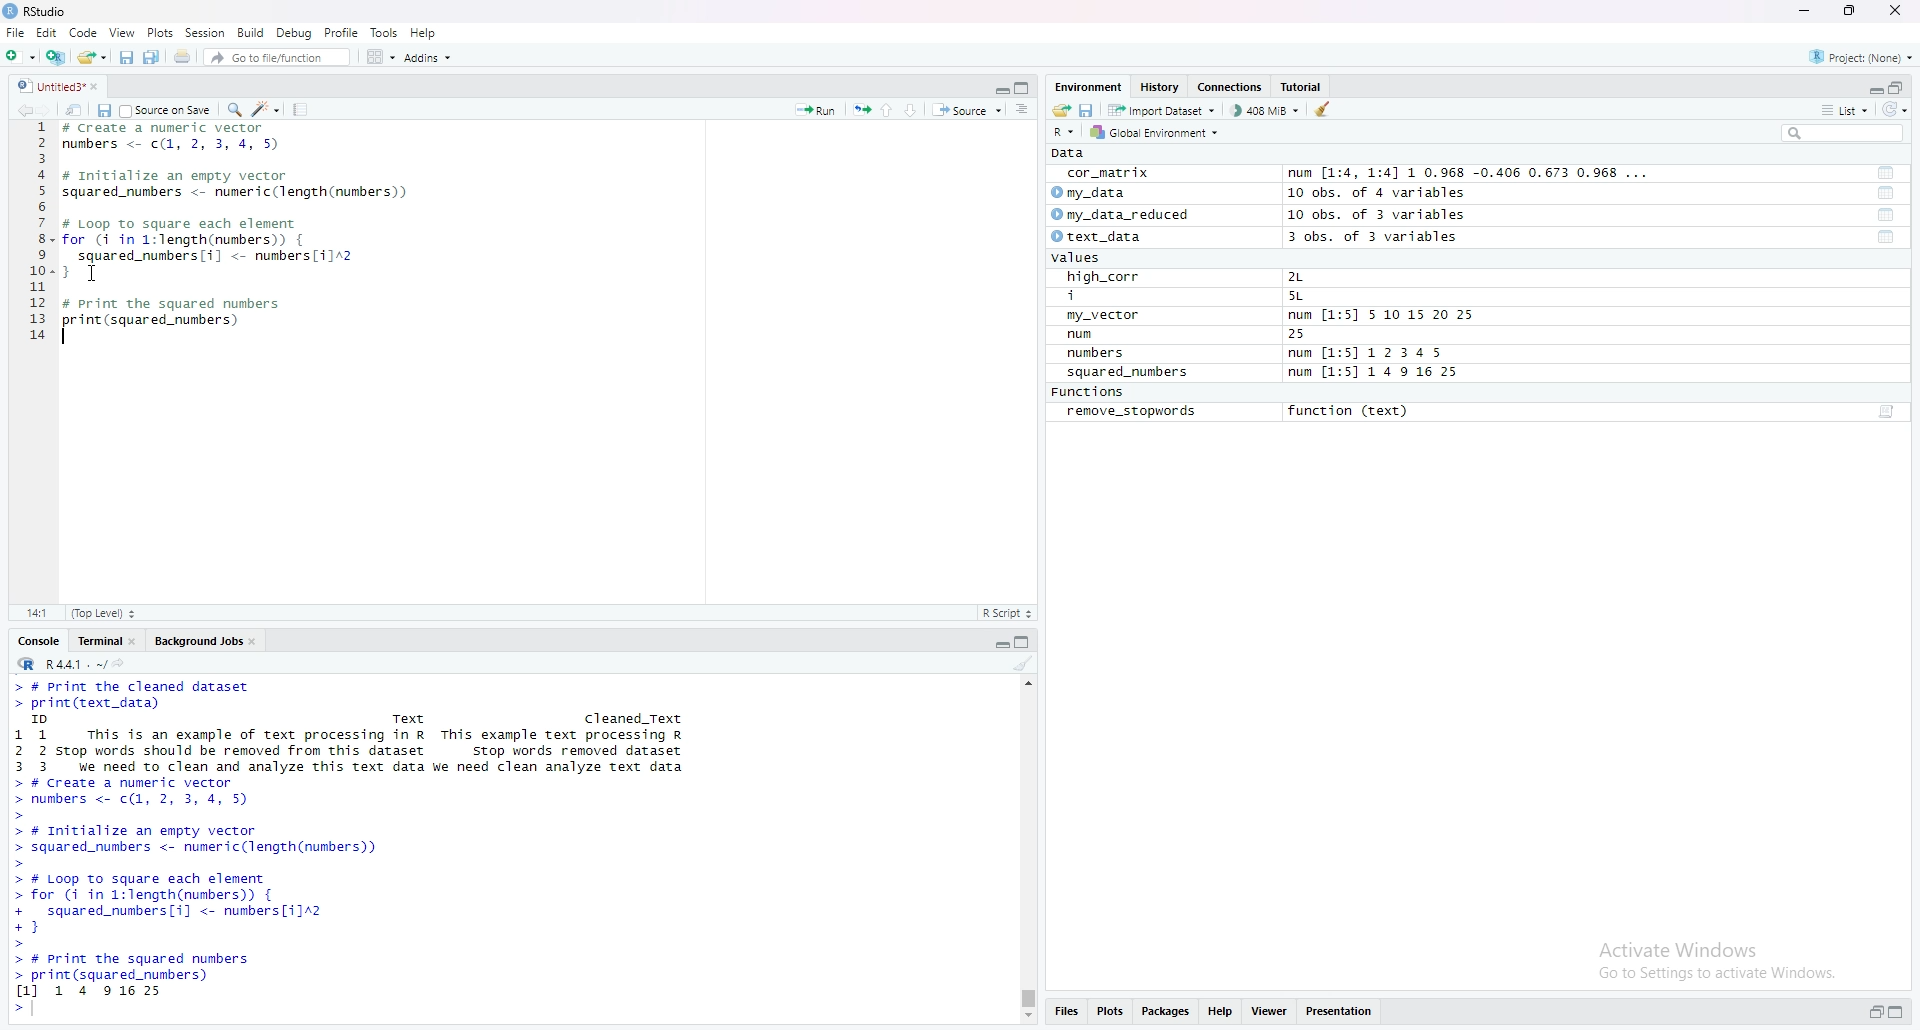  I want to click on close, so click(257, 639).